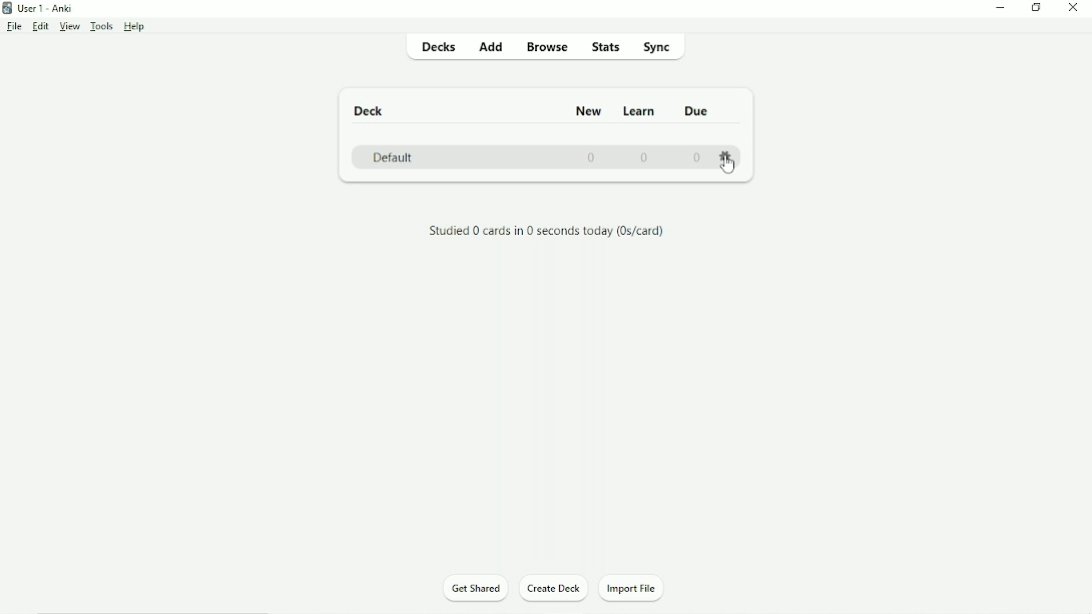  I want to click on 0, so click(593, 157).